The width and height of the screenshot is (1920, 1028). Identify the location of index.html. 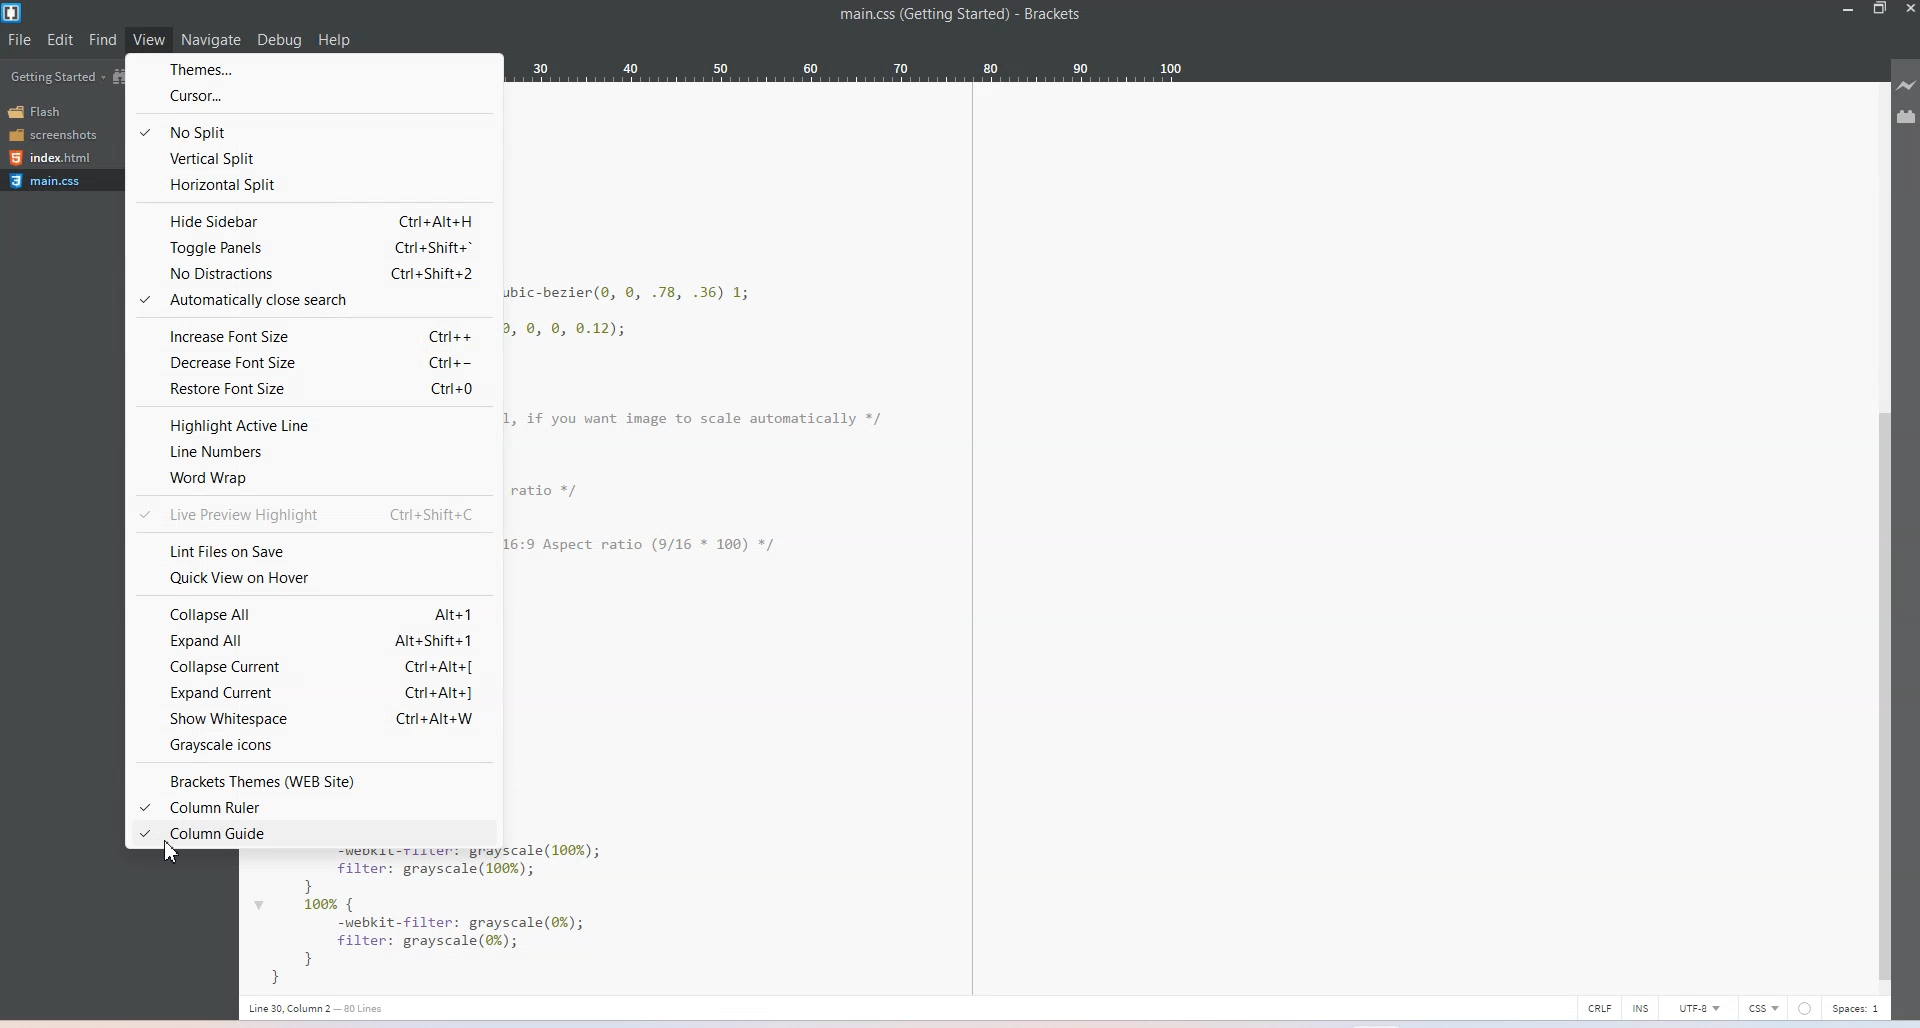
(60, 156).